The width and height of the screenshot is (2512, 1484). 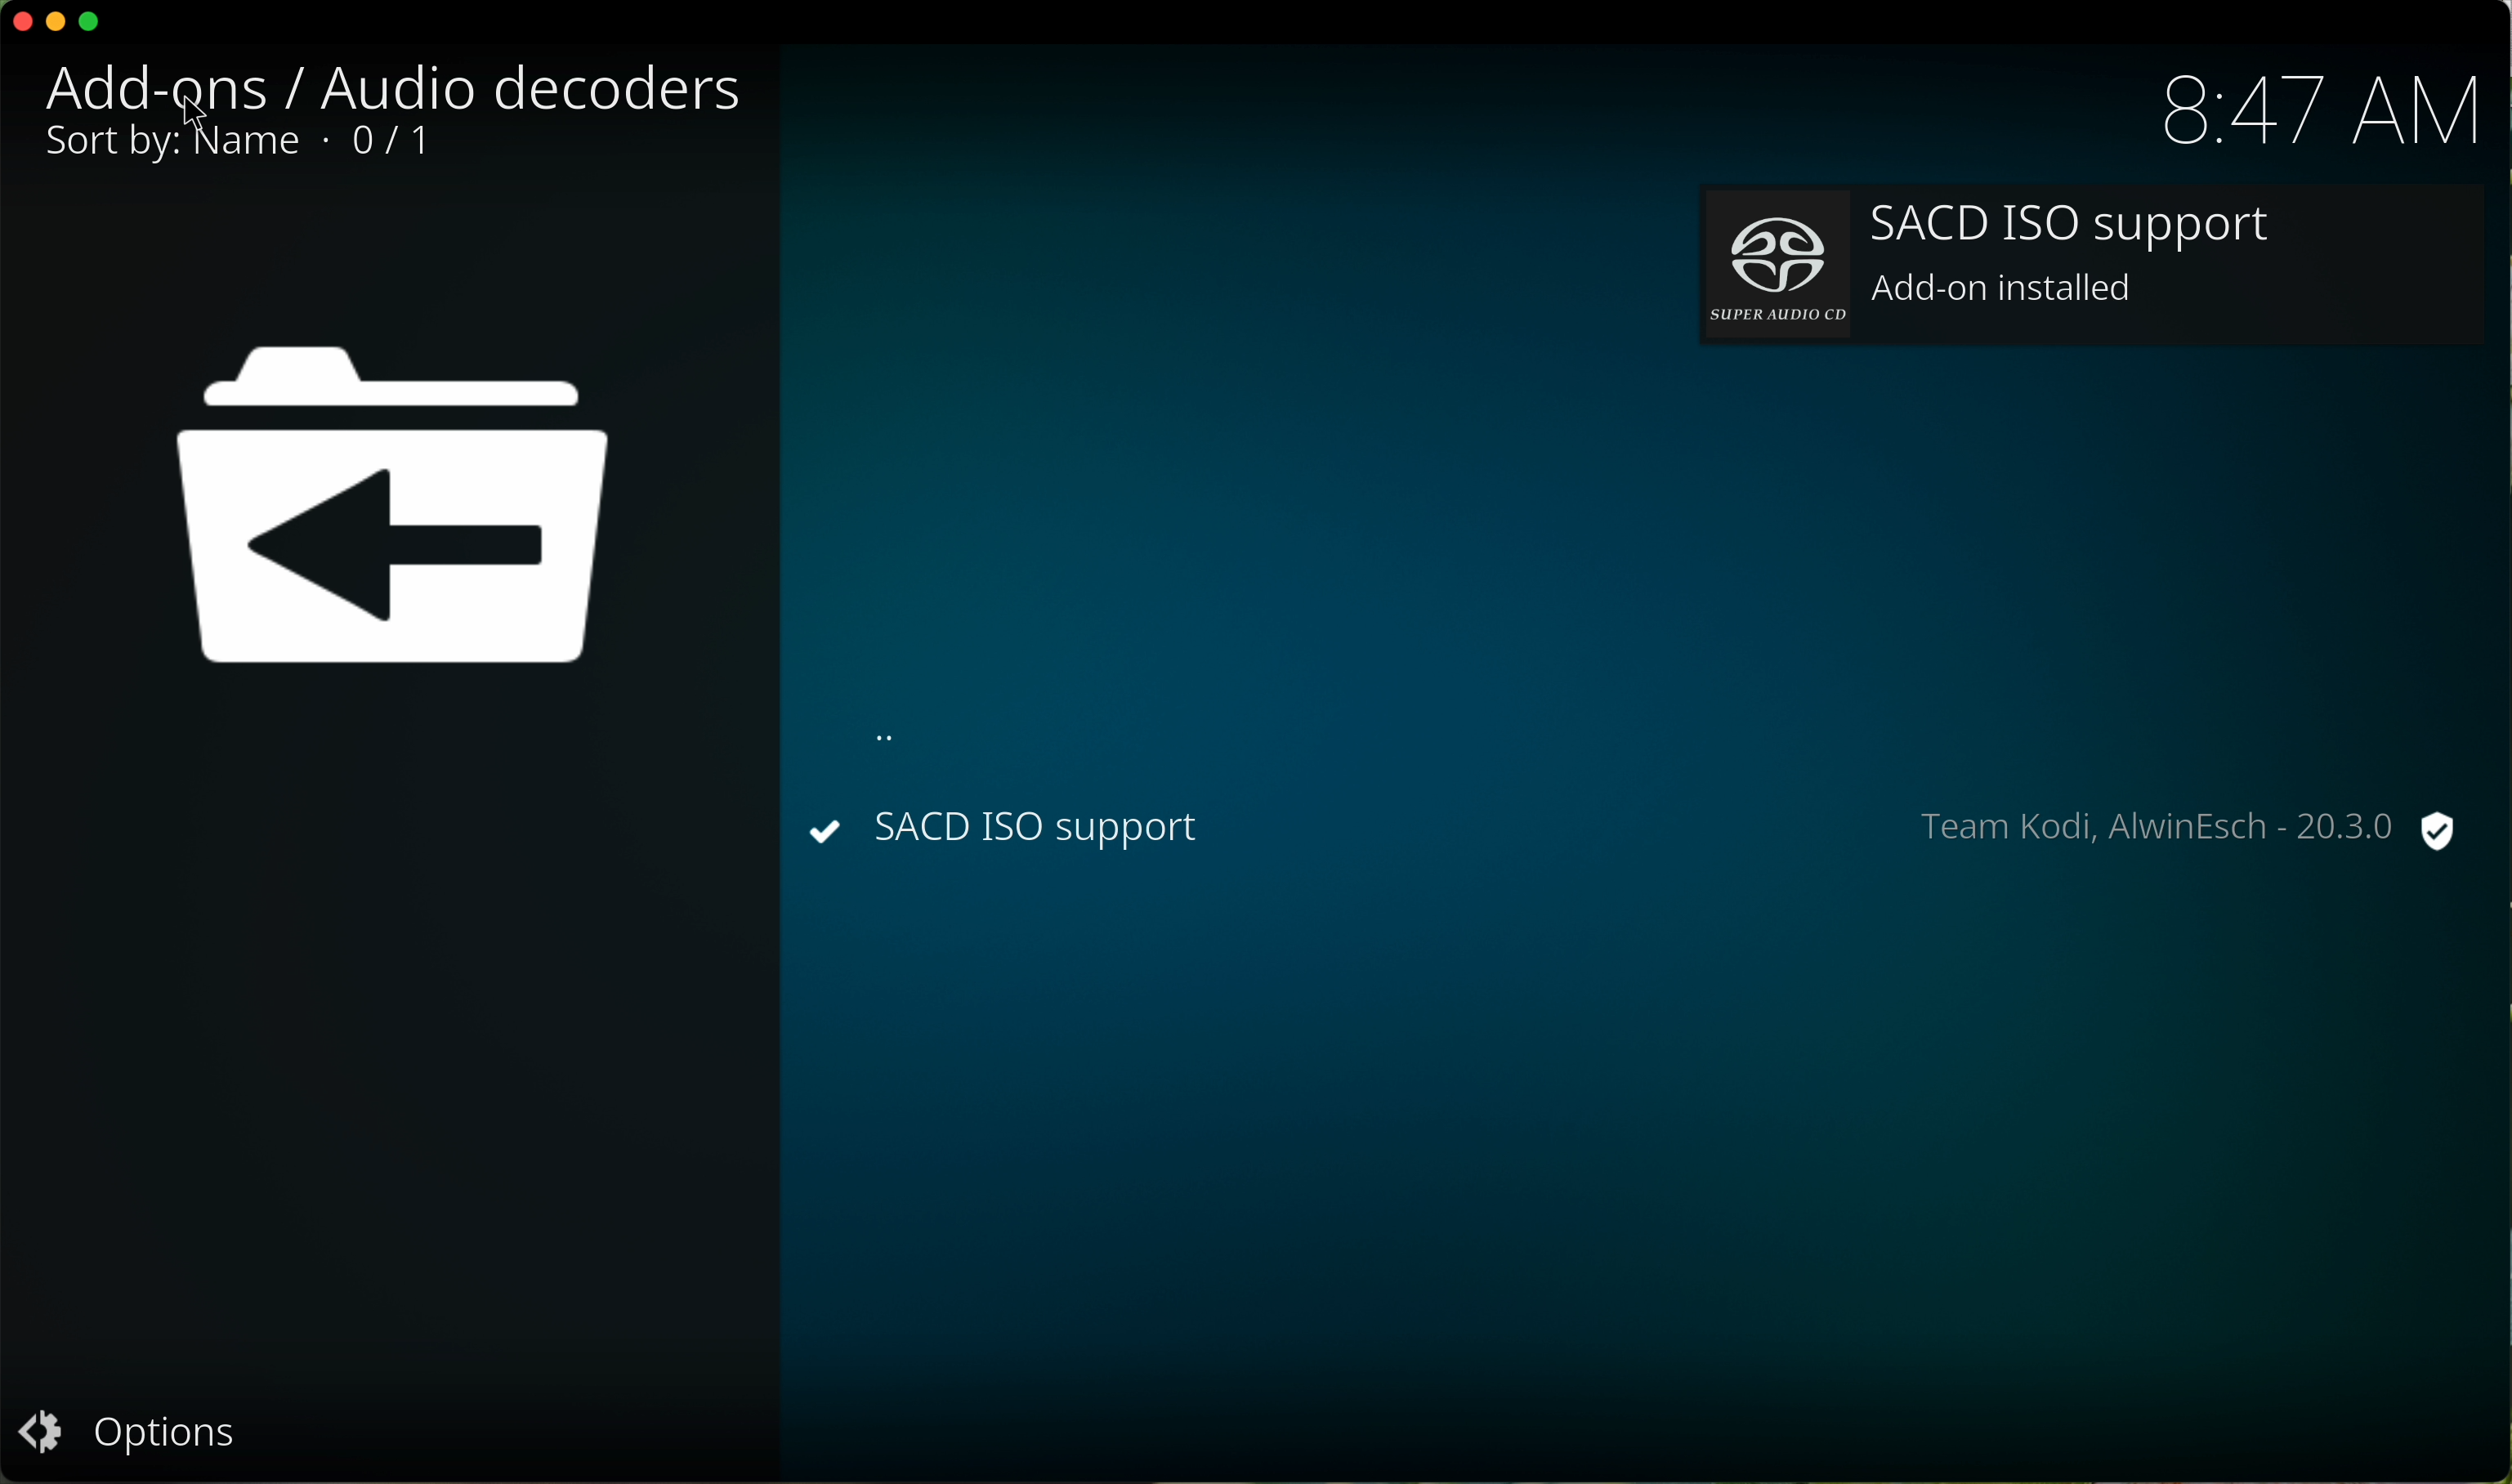 I want to click on 1/1, so click(x=392, y=142).